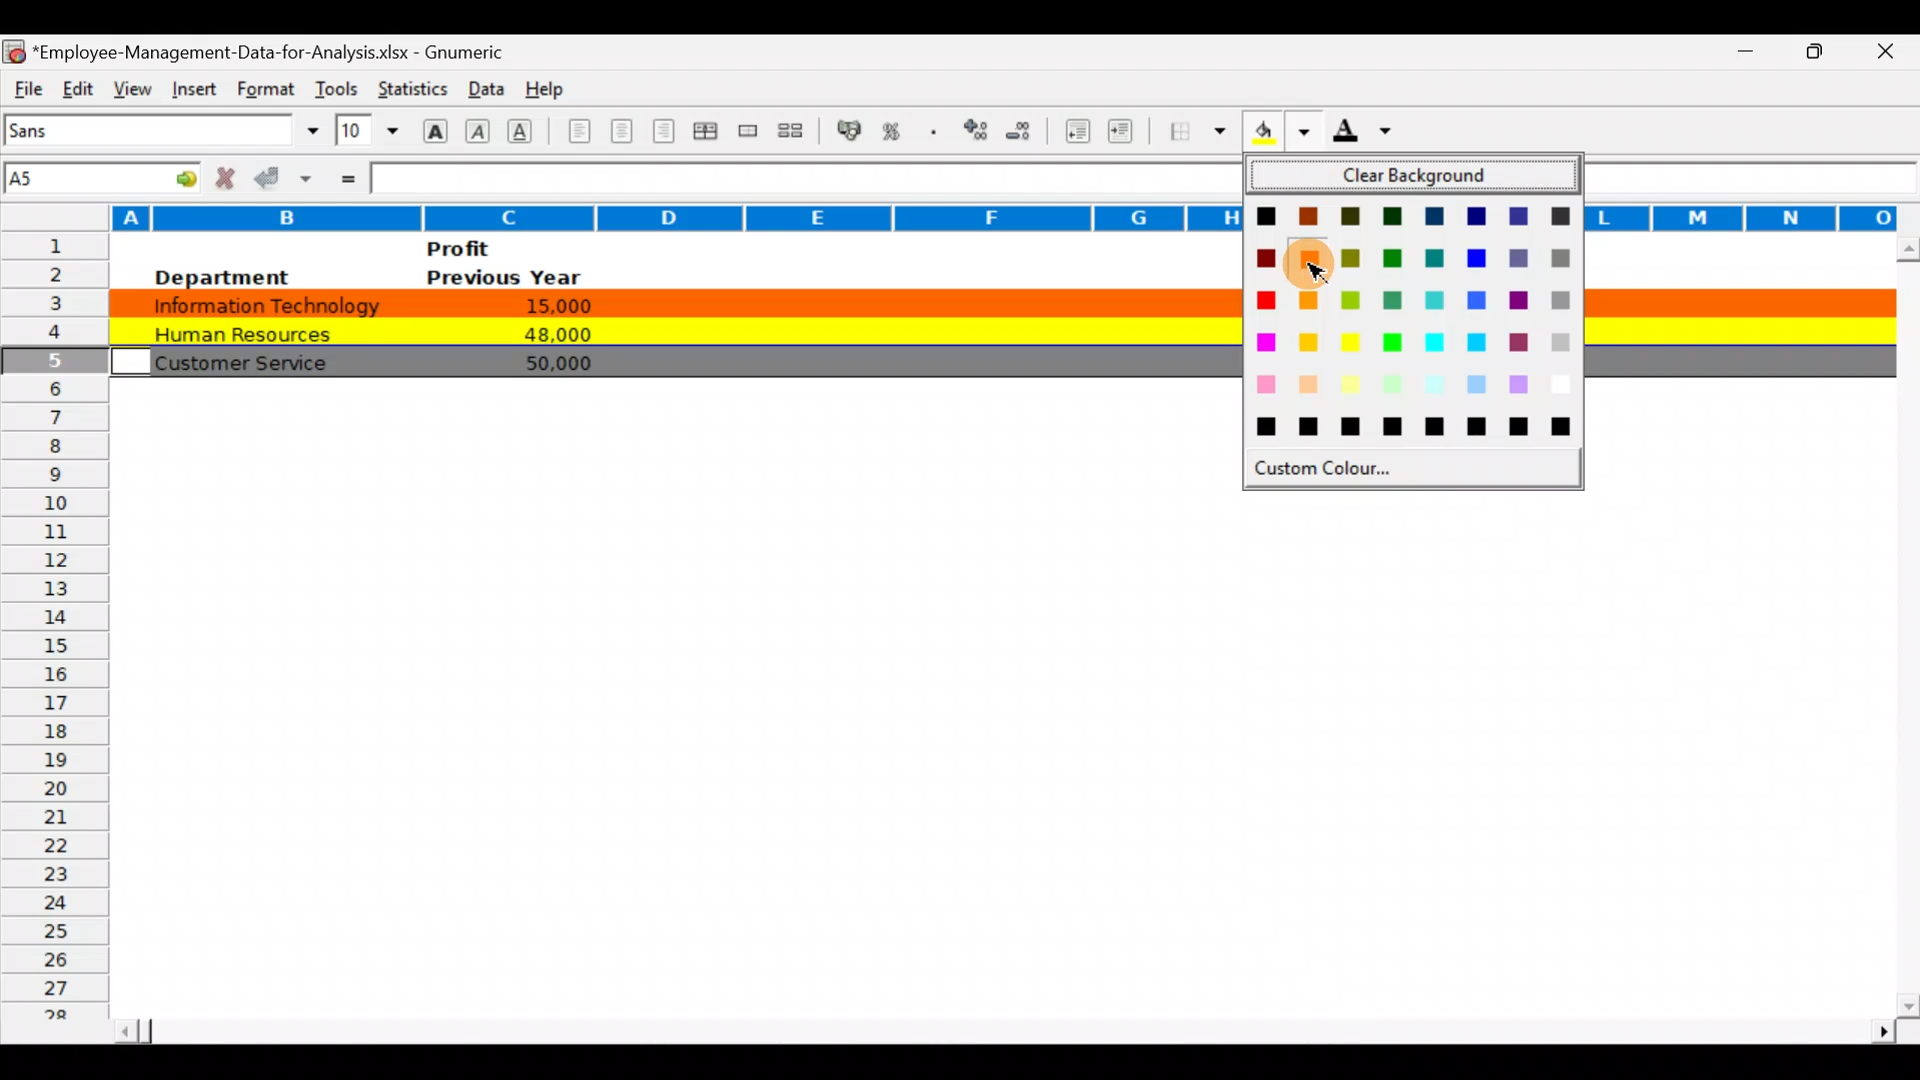 Image resolution: width=1920 pixels, height=1080 pixels. What do you see at coordinates (104, 173) in the screenshot?
I see `Cell name` at bounding box center [104, 173].